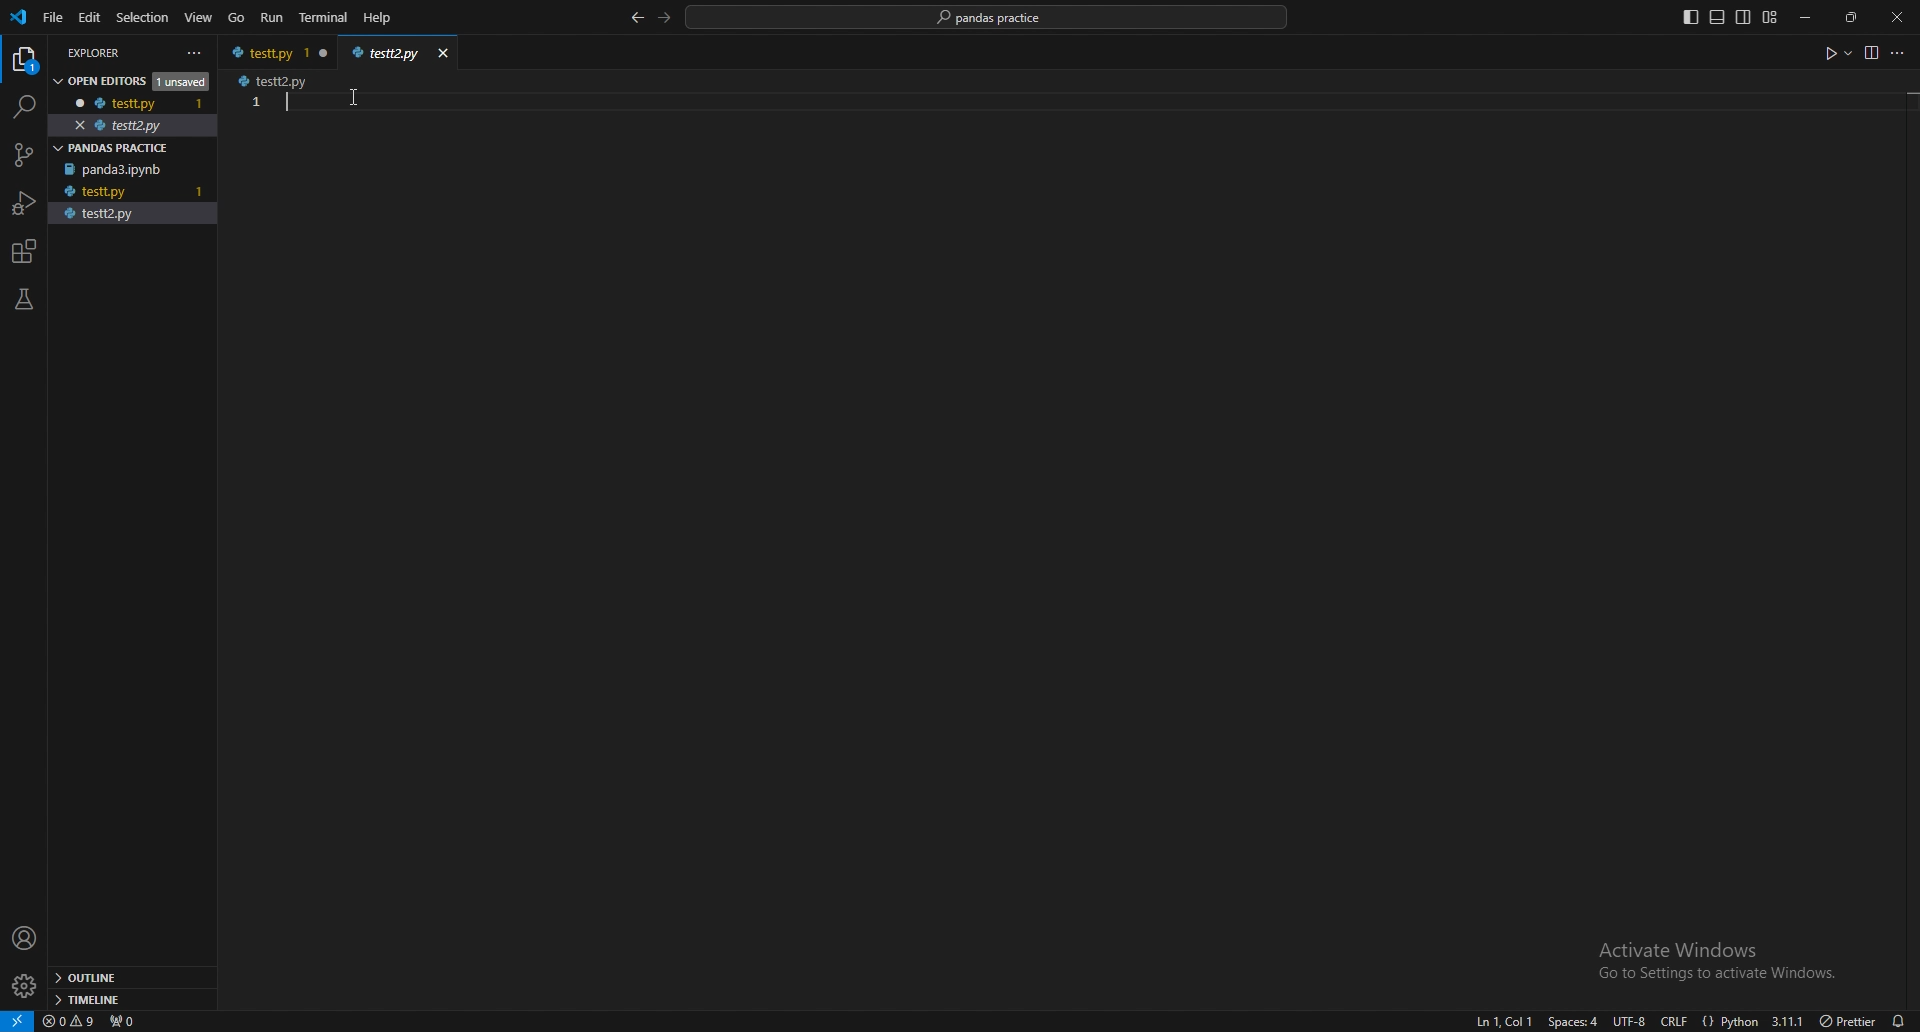  Describe the element at coordinates (121, 1019) in the screenshot. I see `ports forwarded` at that location.